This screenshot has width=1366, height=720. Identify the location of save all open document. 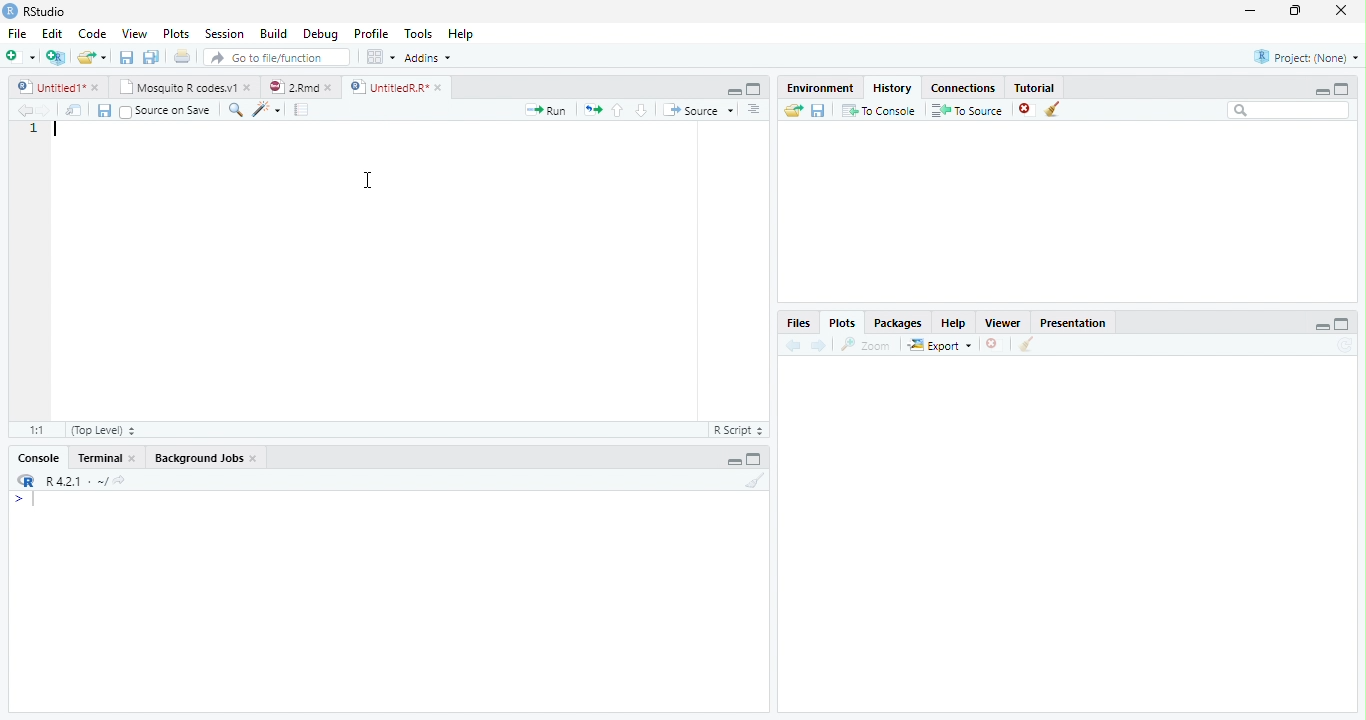
(151, 56).